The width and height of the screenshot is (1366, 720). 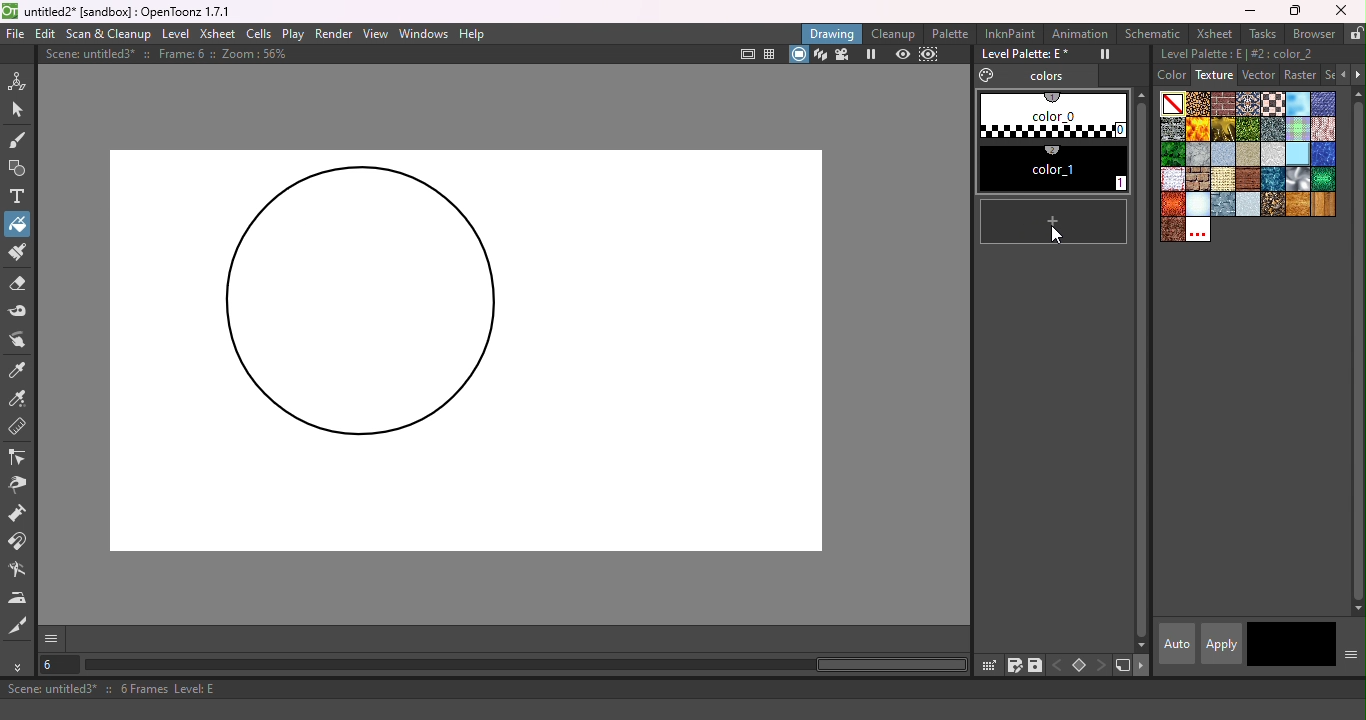 I want to click on Select the current frame, so click(x=61, y=666).